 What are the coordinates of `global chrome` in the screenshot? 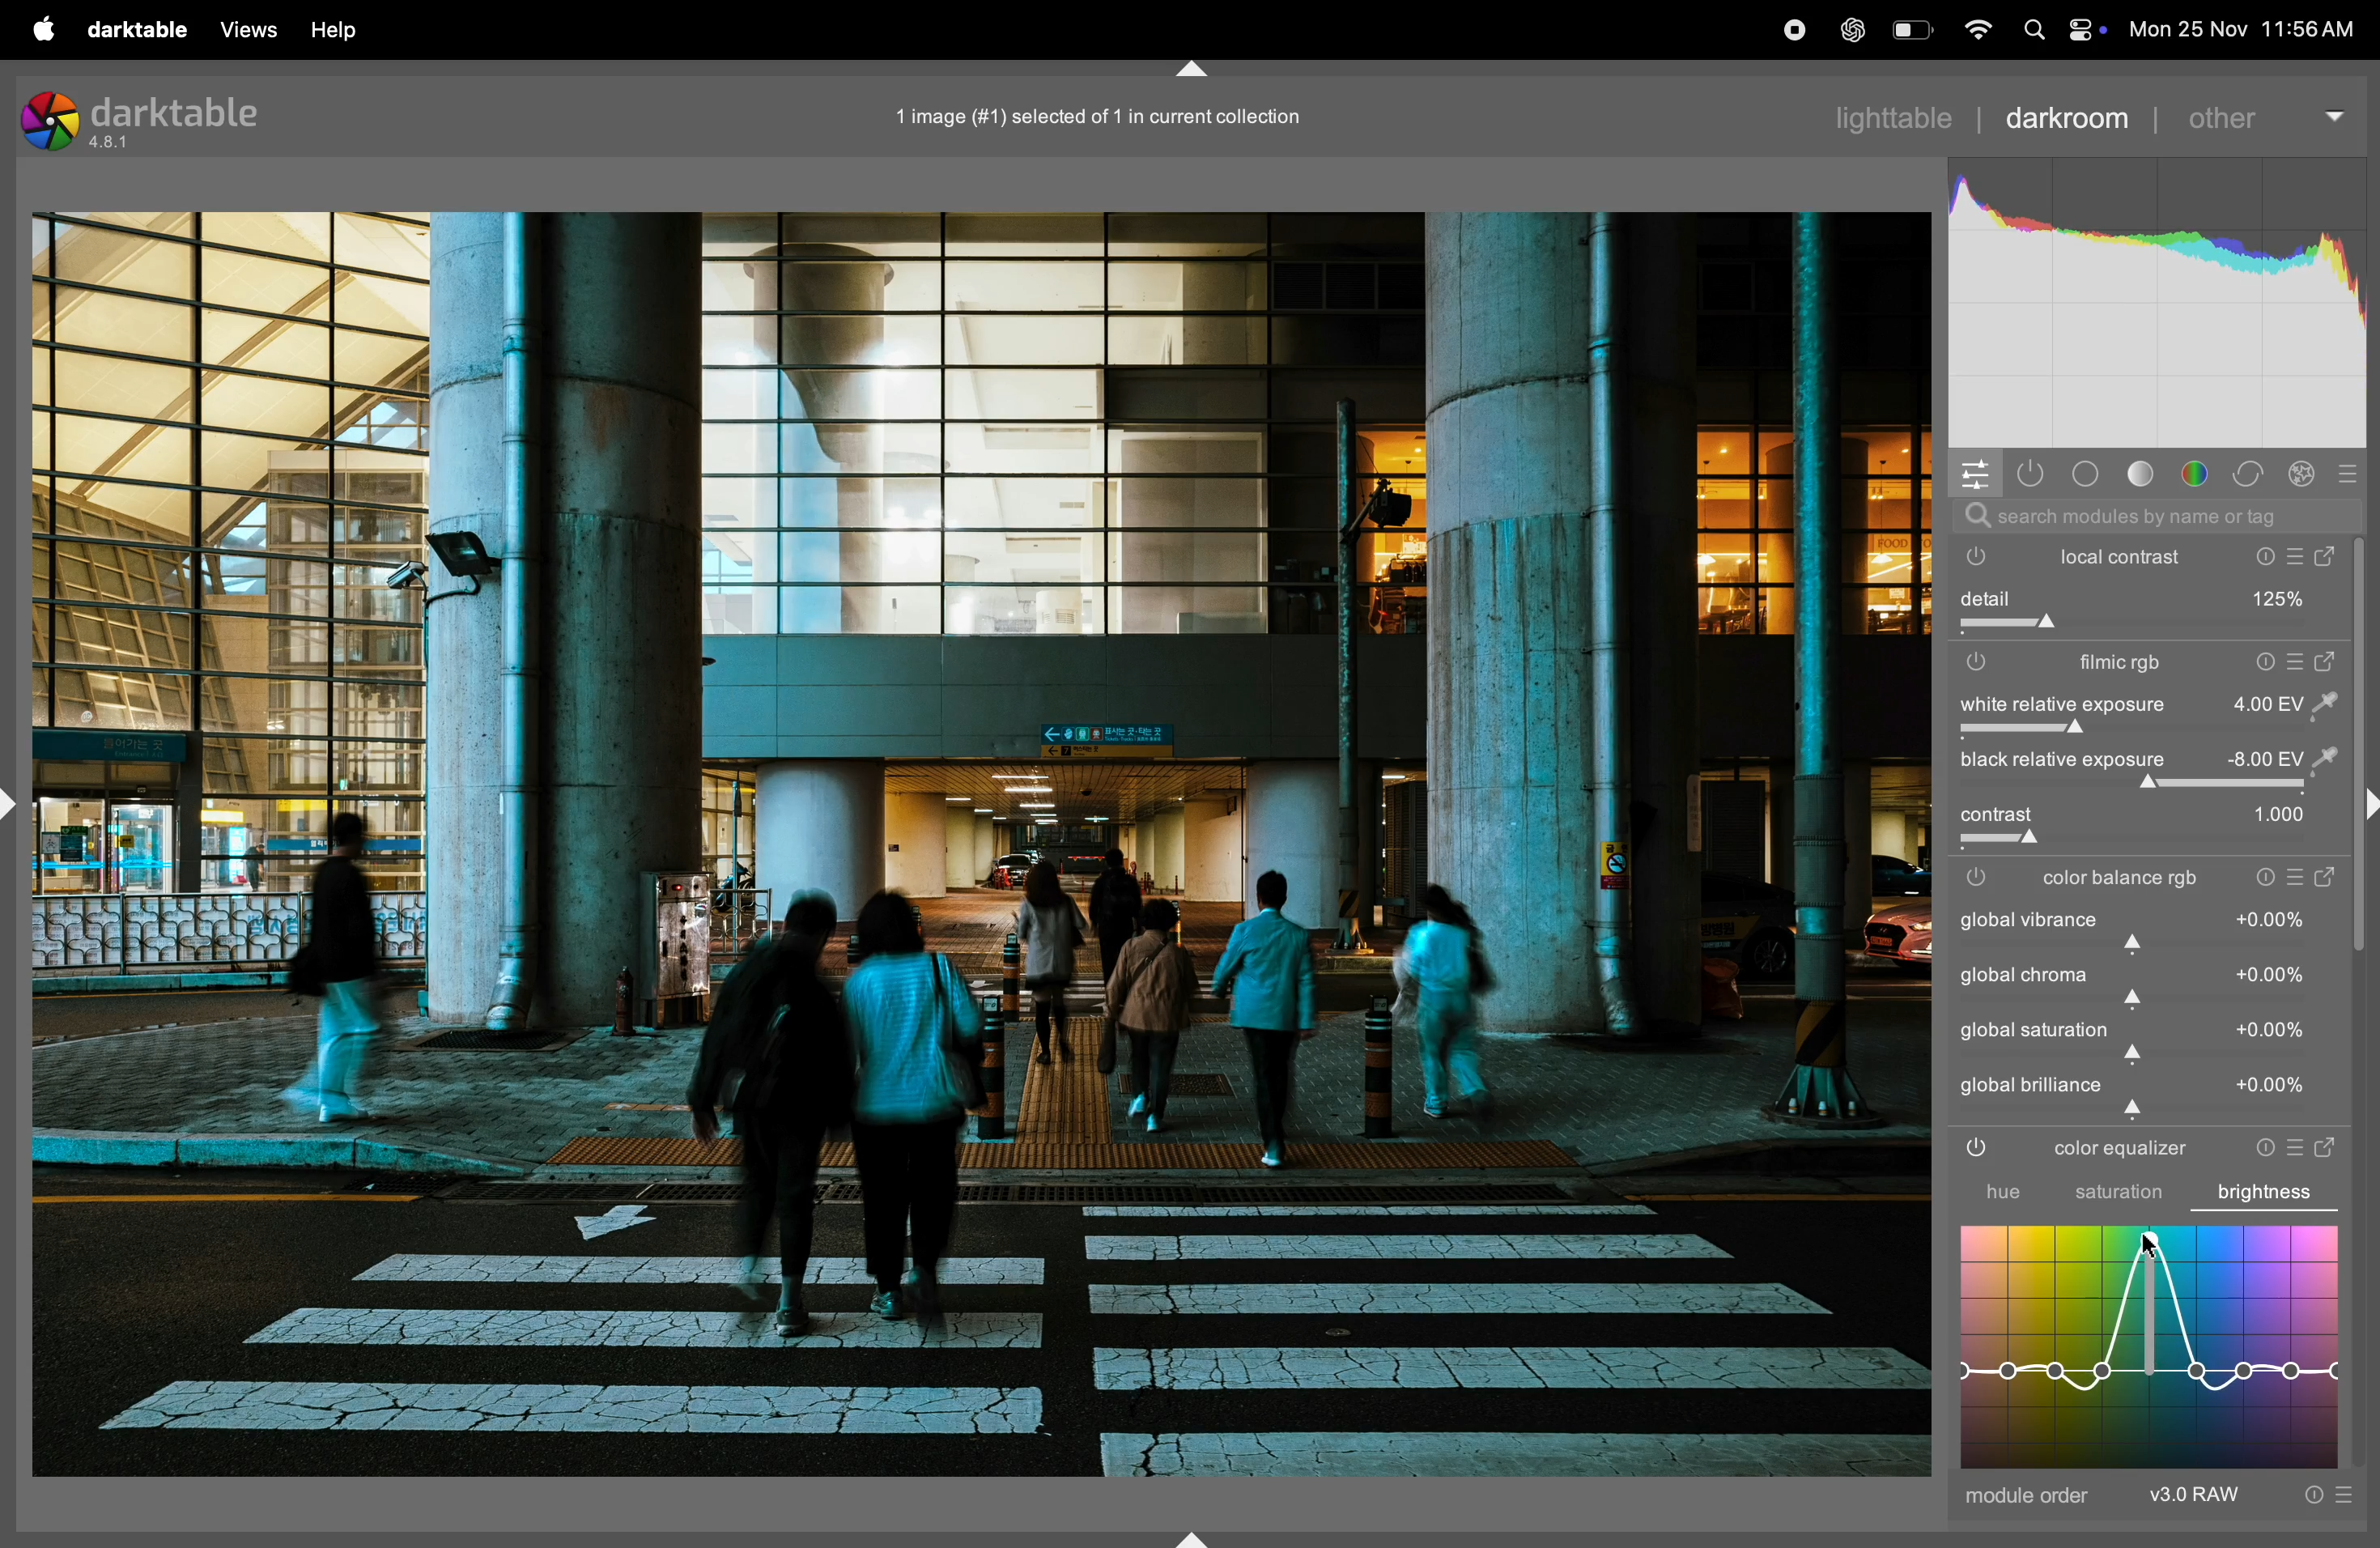 It's located at (2025, 975).